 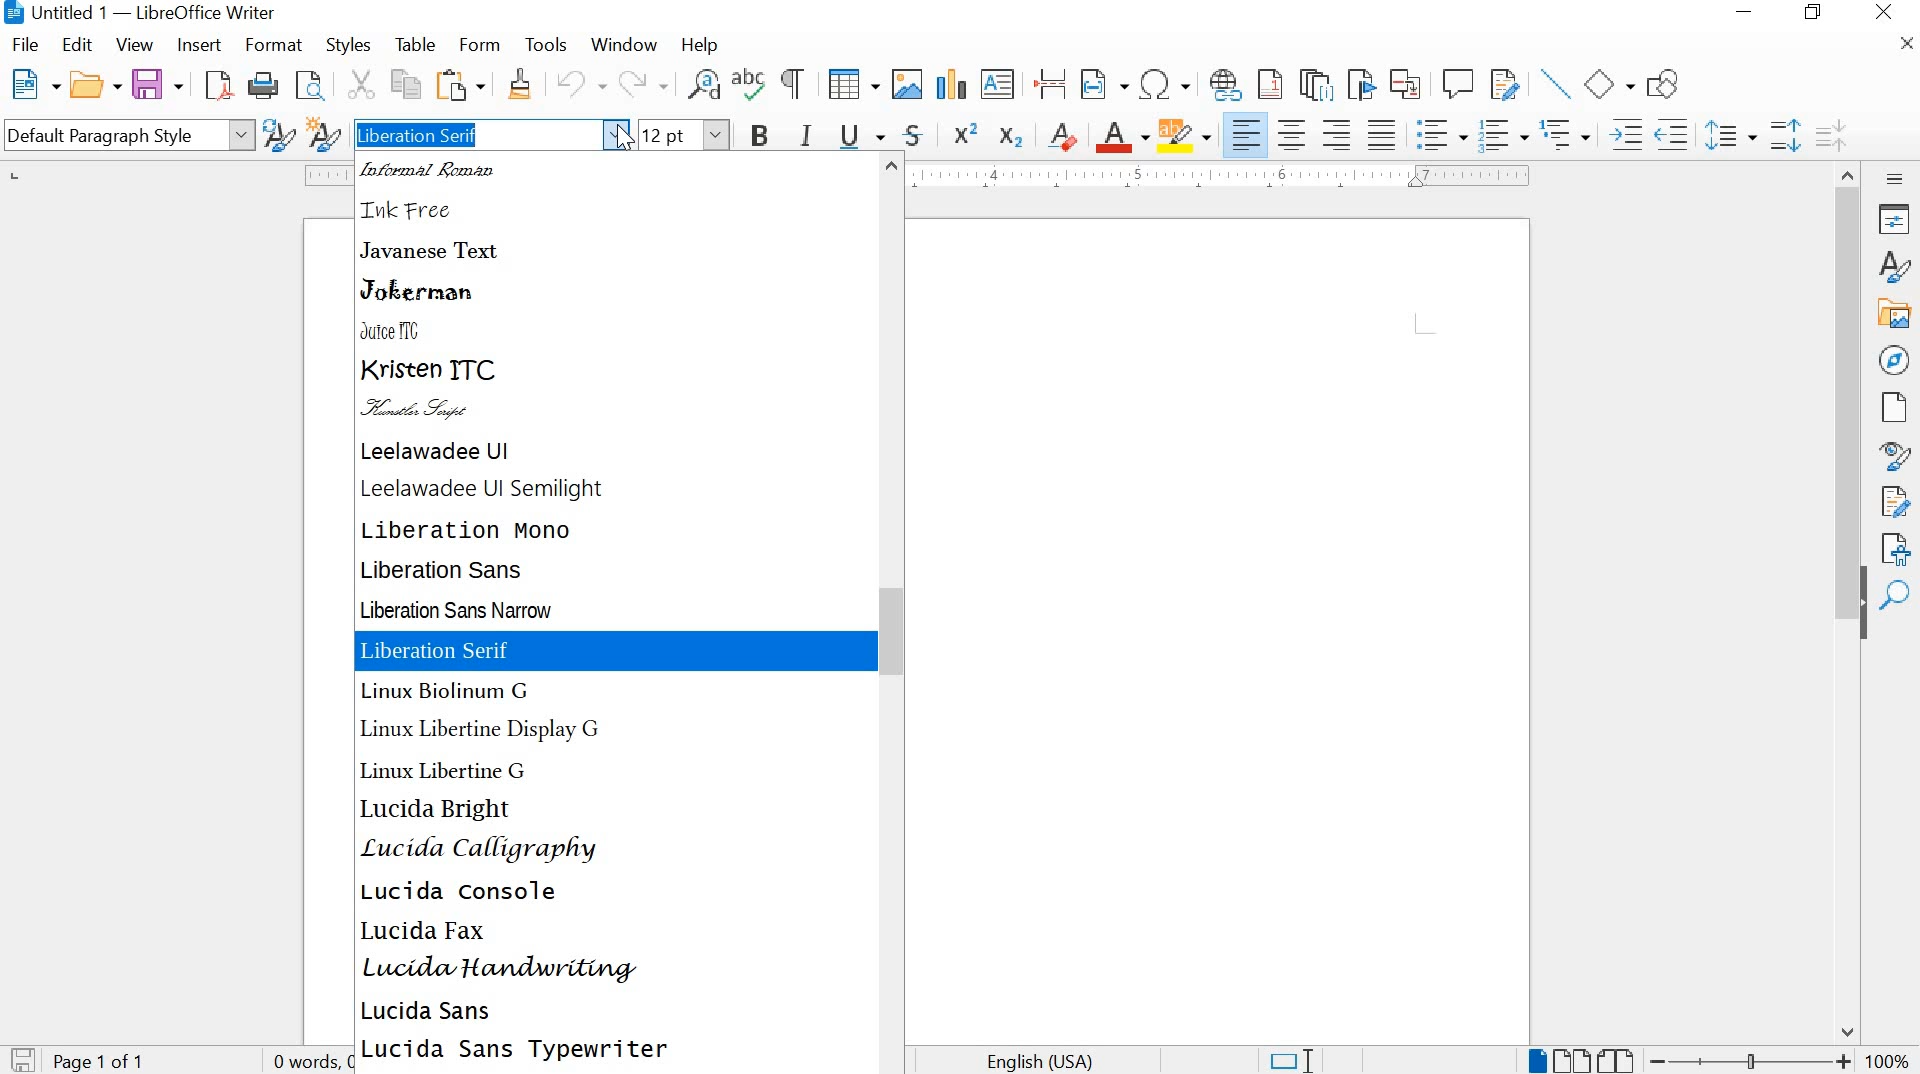 I want to click on JAVANESE TEXT, so click(x=431, y=249).